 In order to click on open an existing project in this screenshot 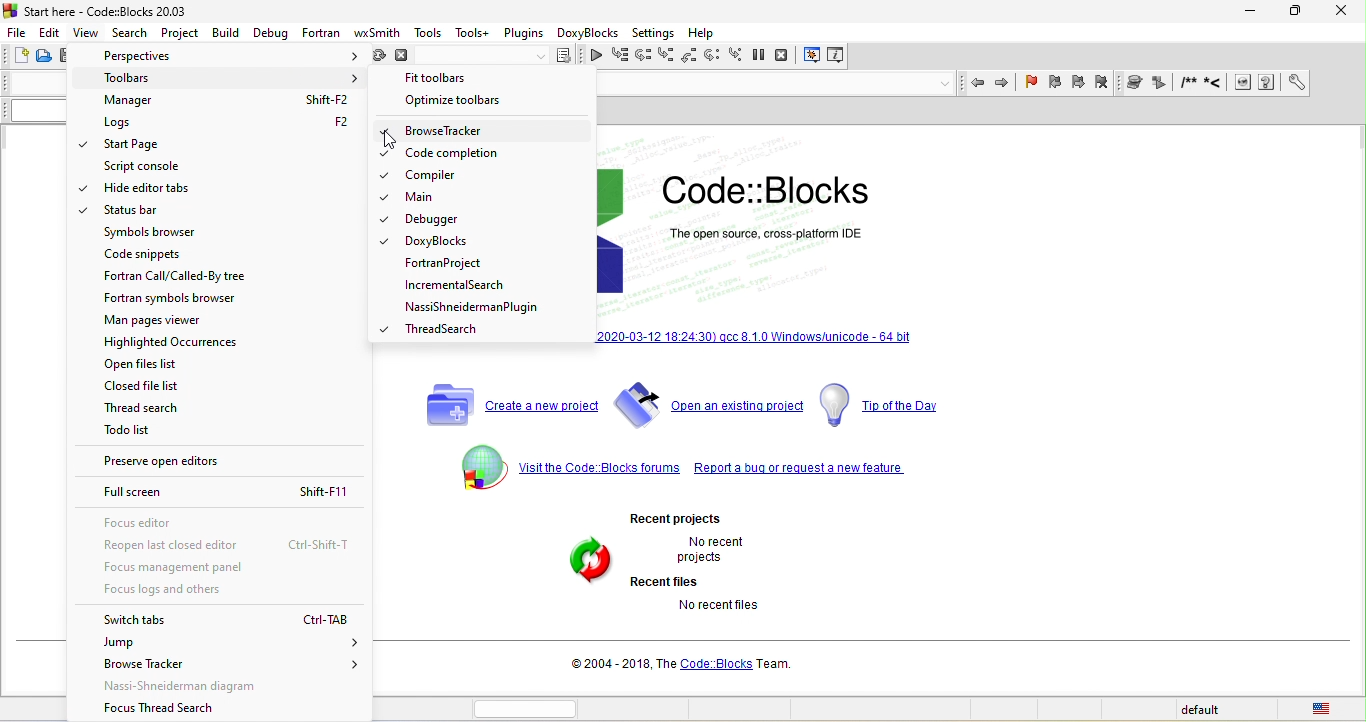, I will do `click(711, 404)`.